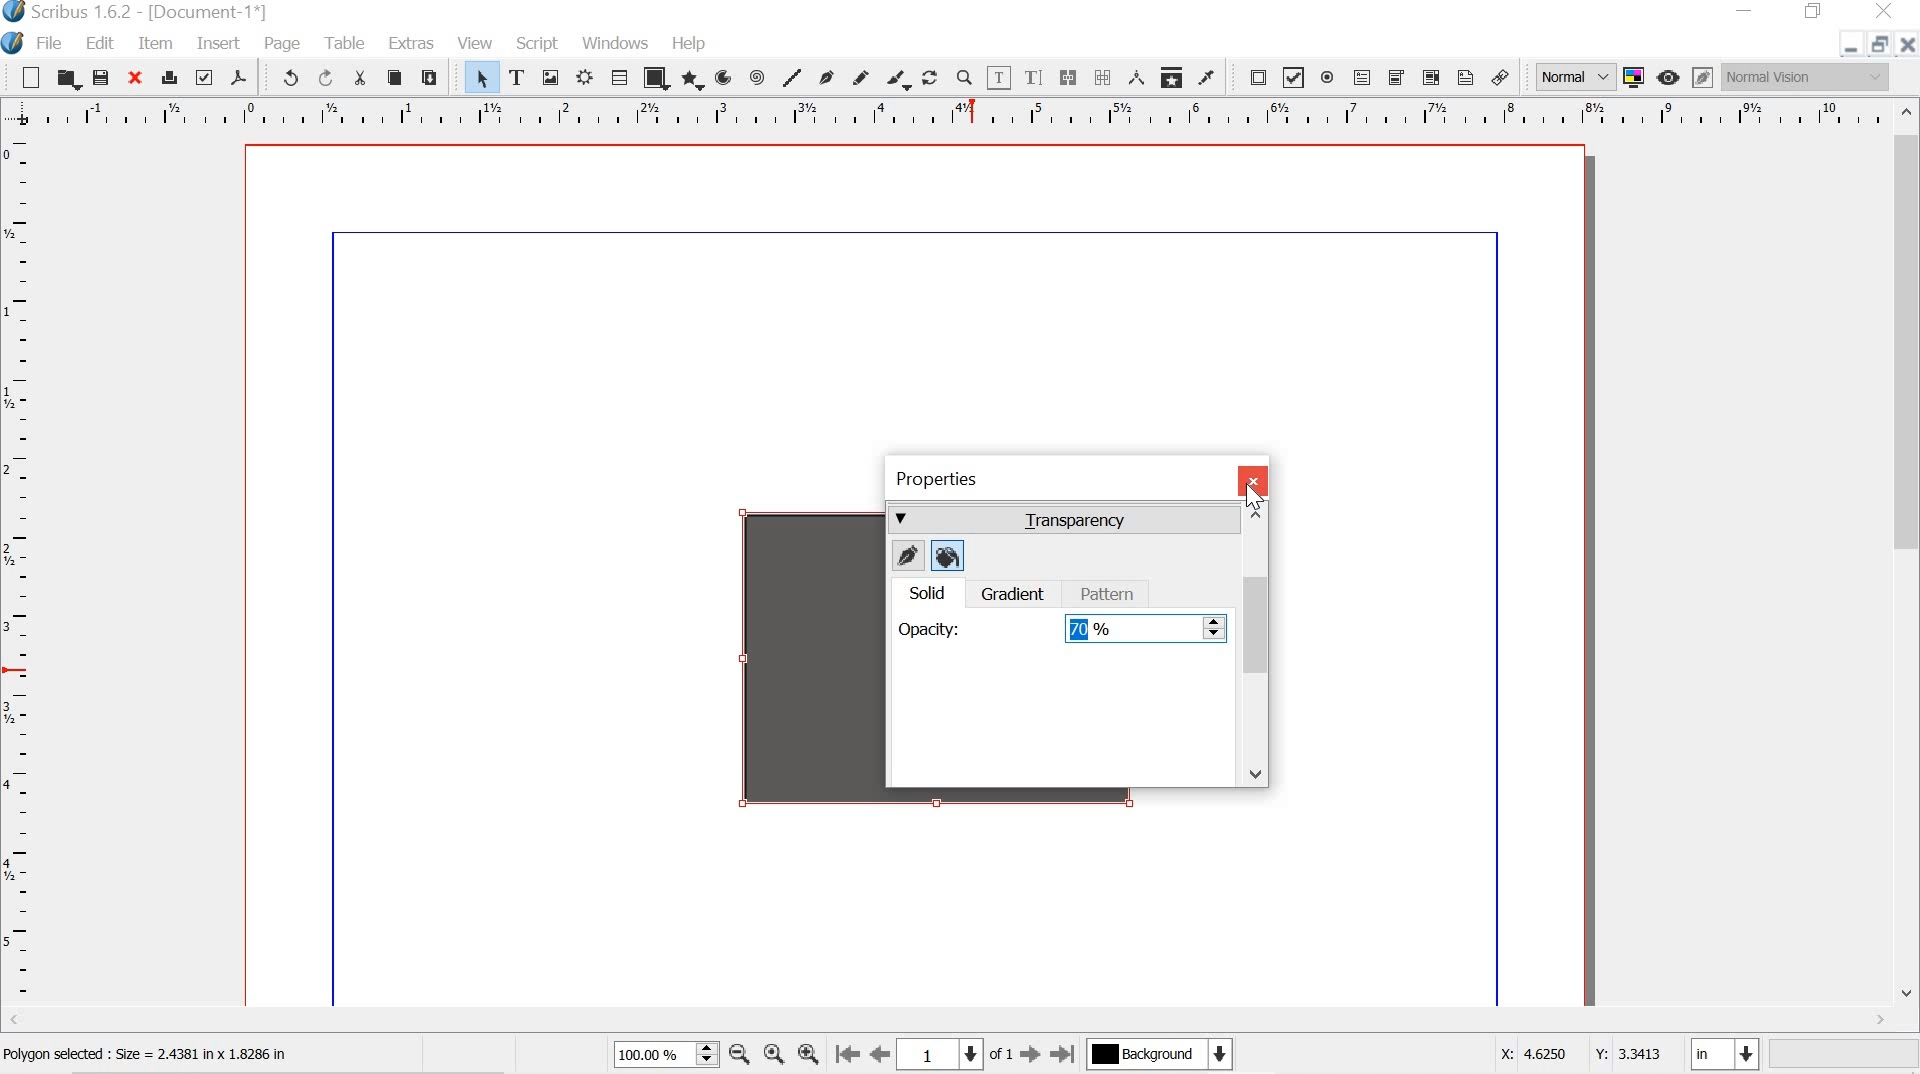 This screenshot has width=1920, height=1074. I want to click on solid, so click(925, 594).